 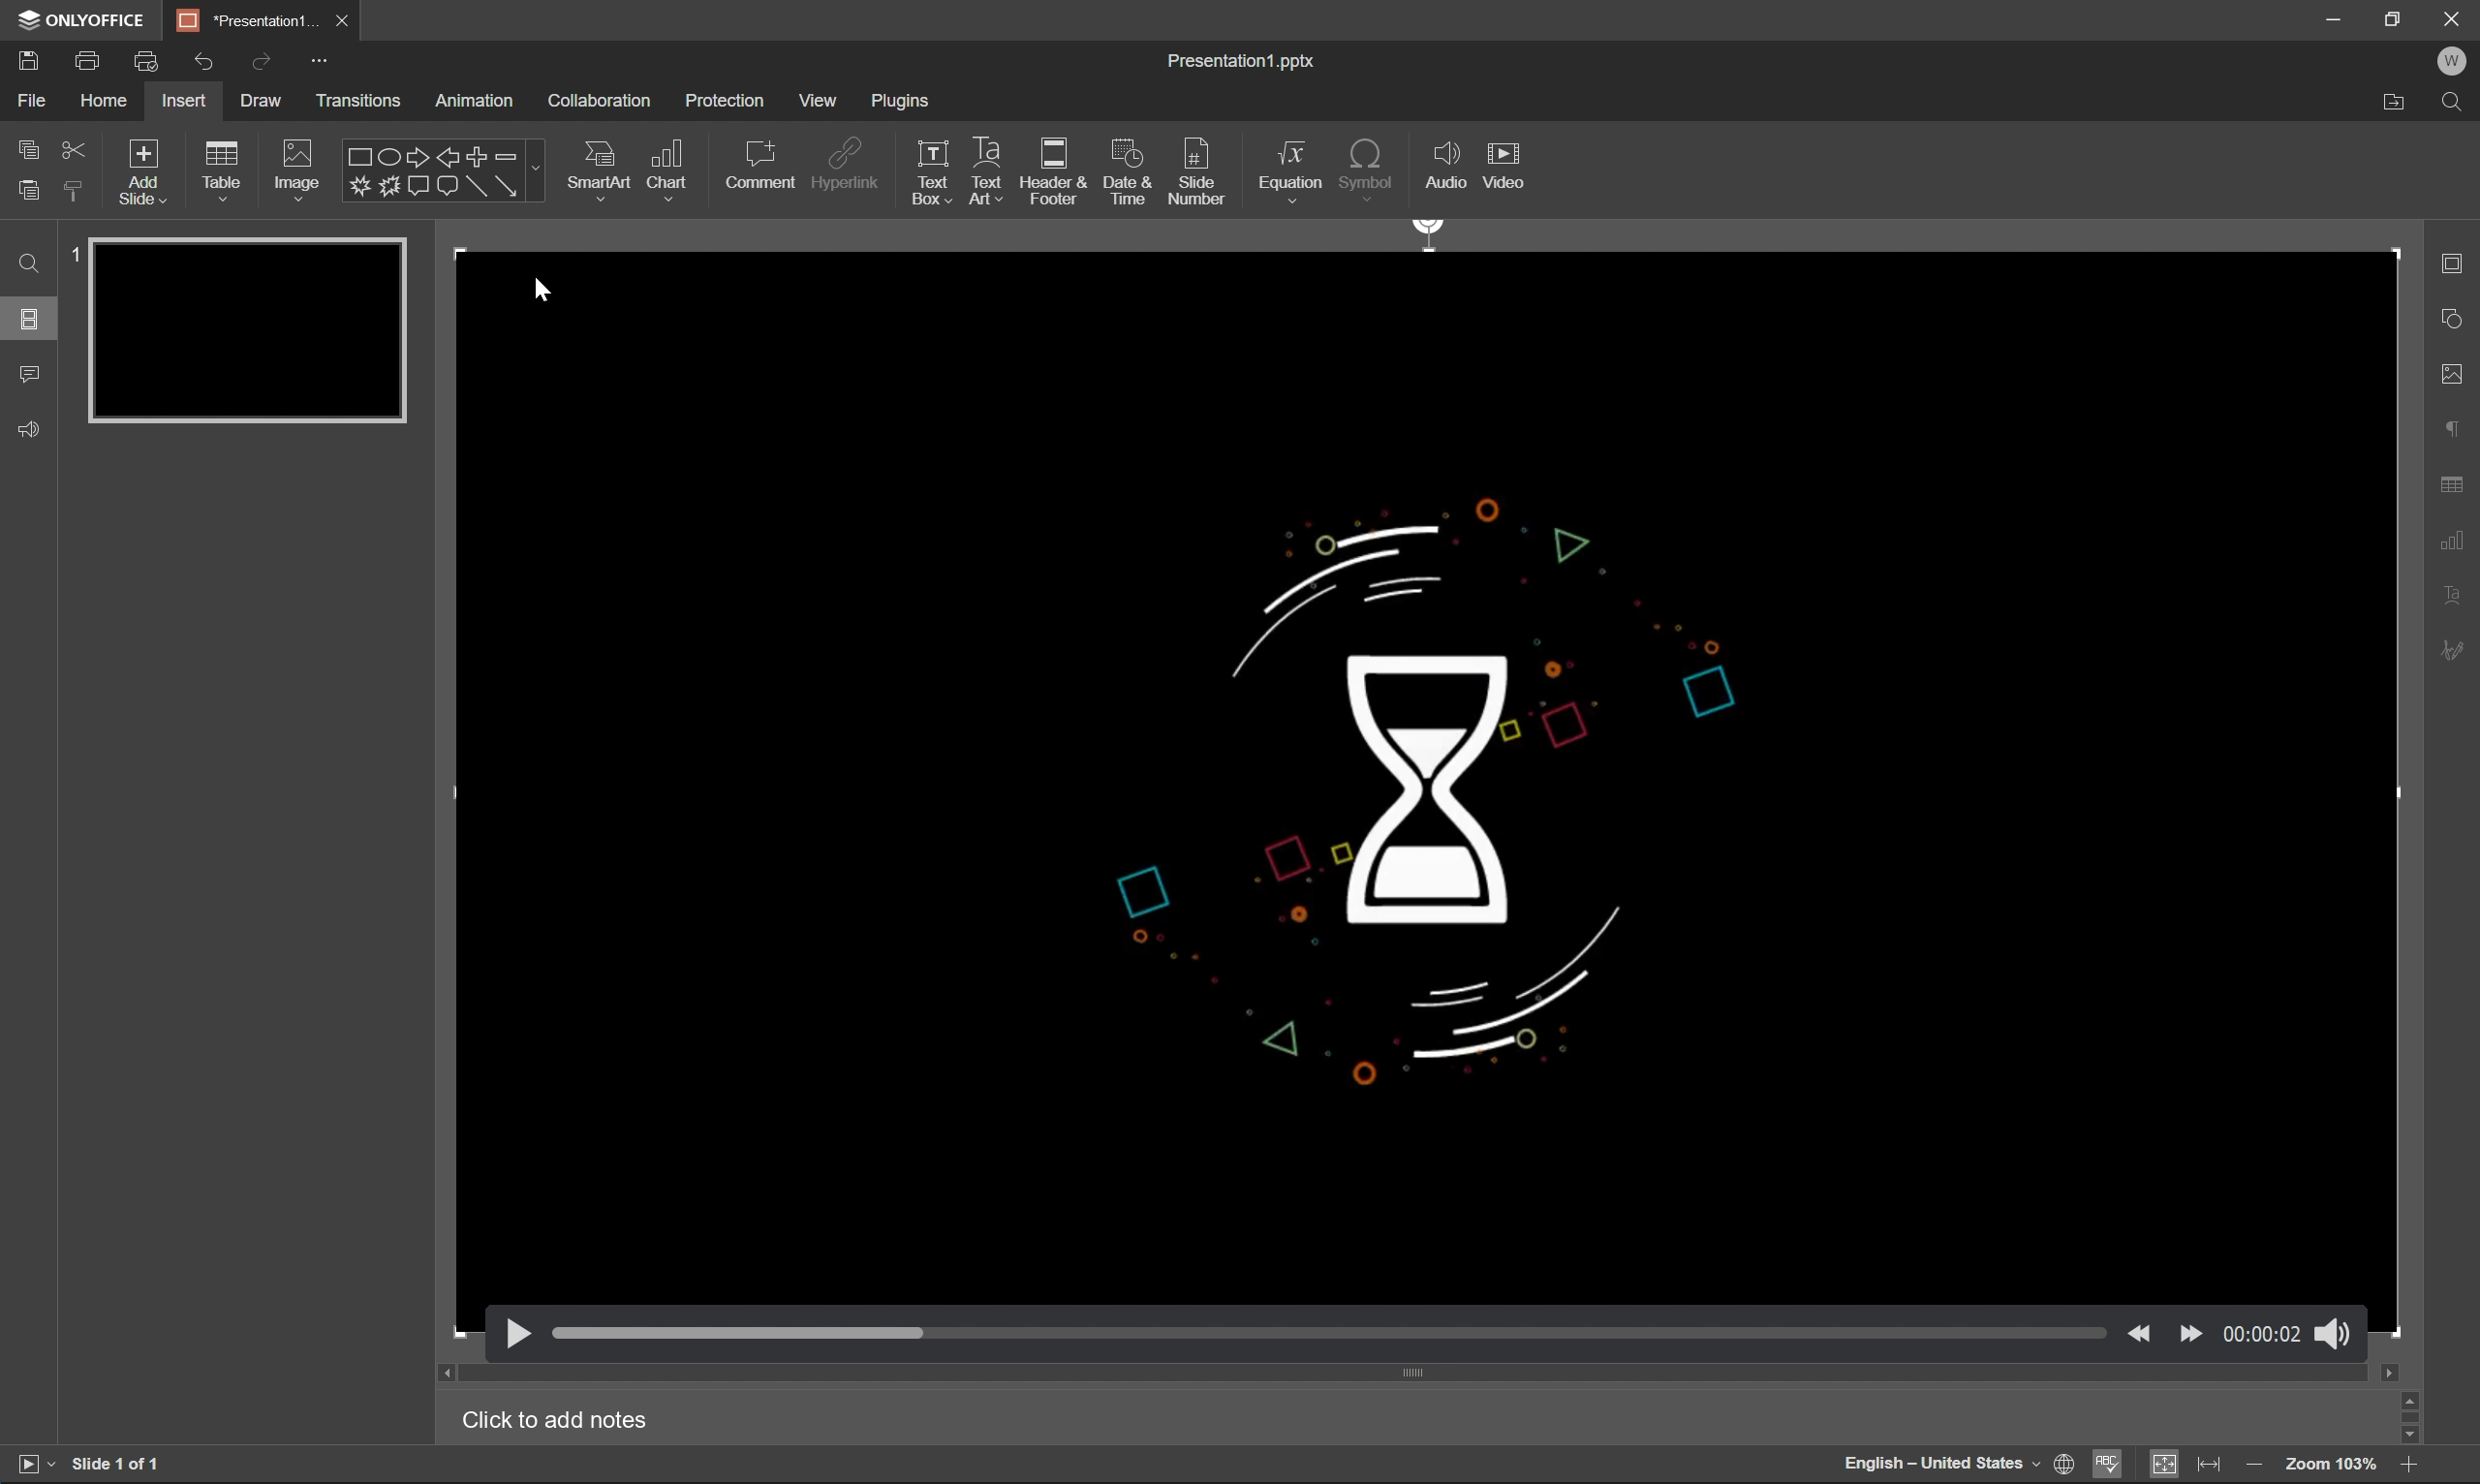 I want to click on chart, so click(x=668, y=169).